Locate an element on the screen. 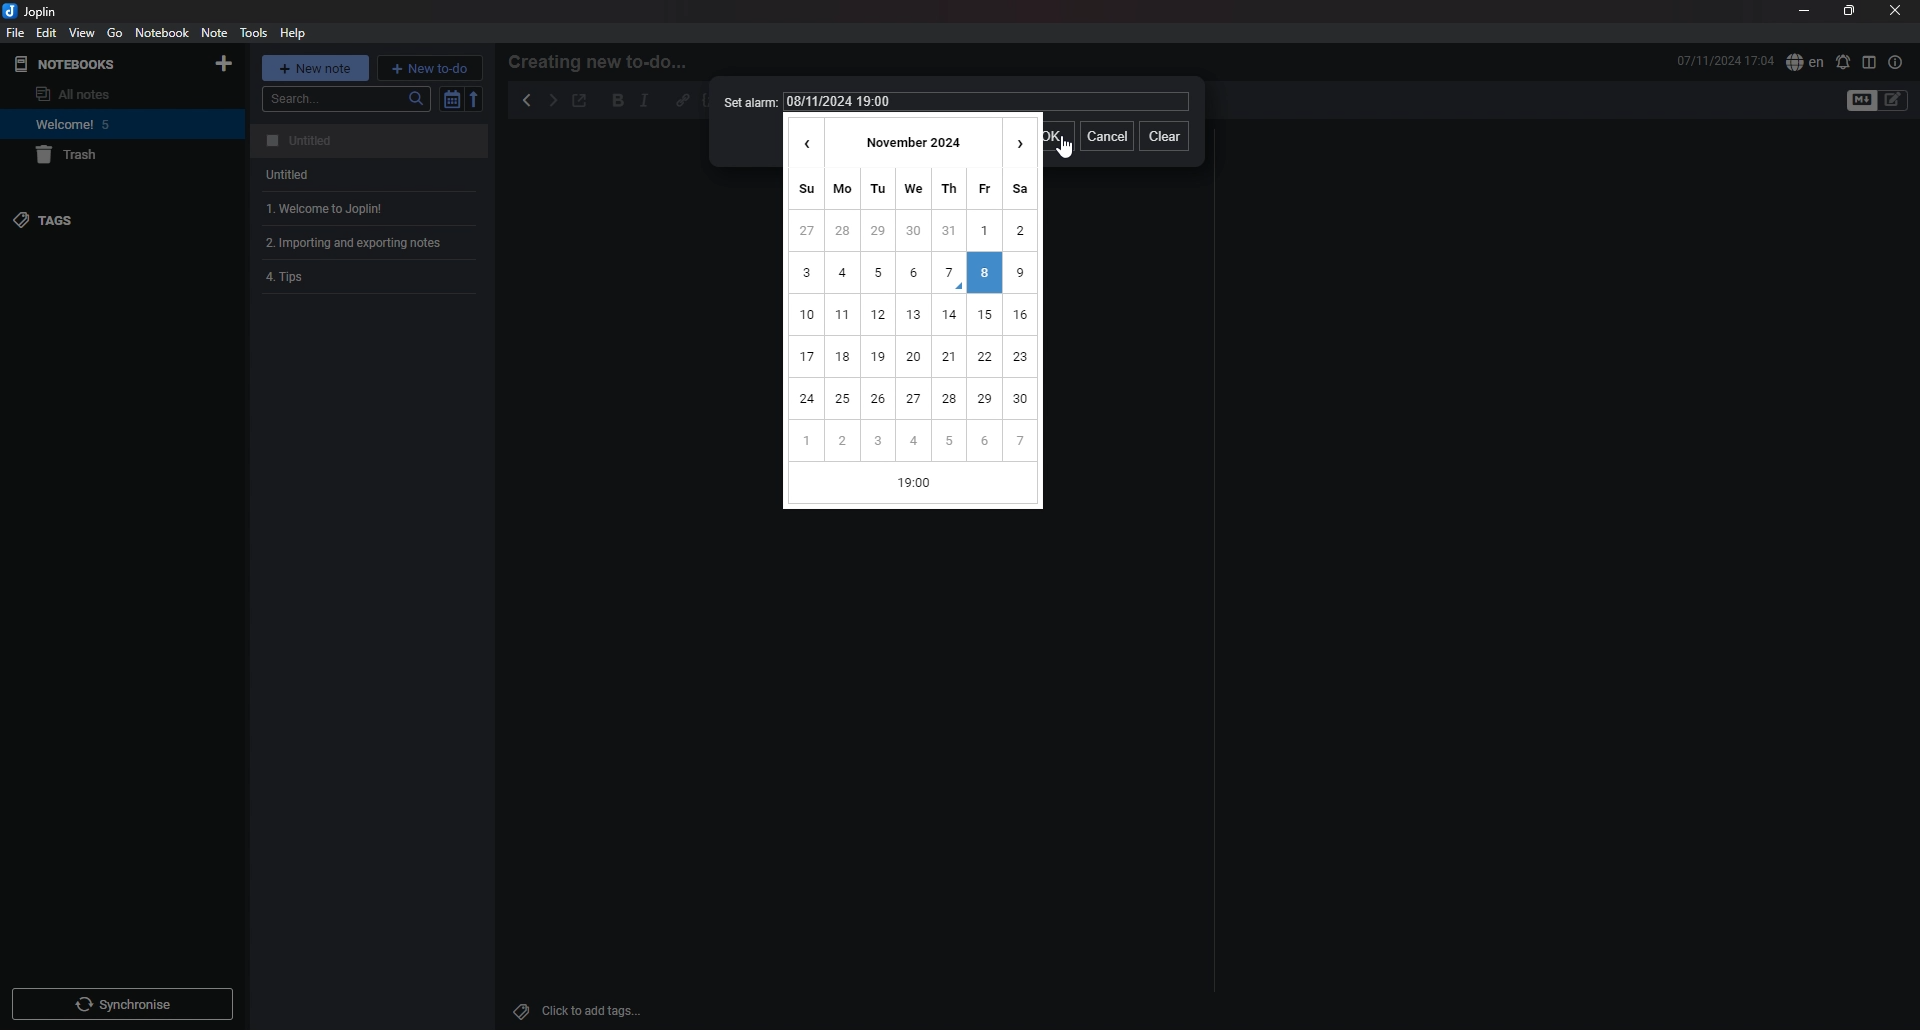  selected date is located at coordinates (984, 273).